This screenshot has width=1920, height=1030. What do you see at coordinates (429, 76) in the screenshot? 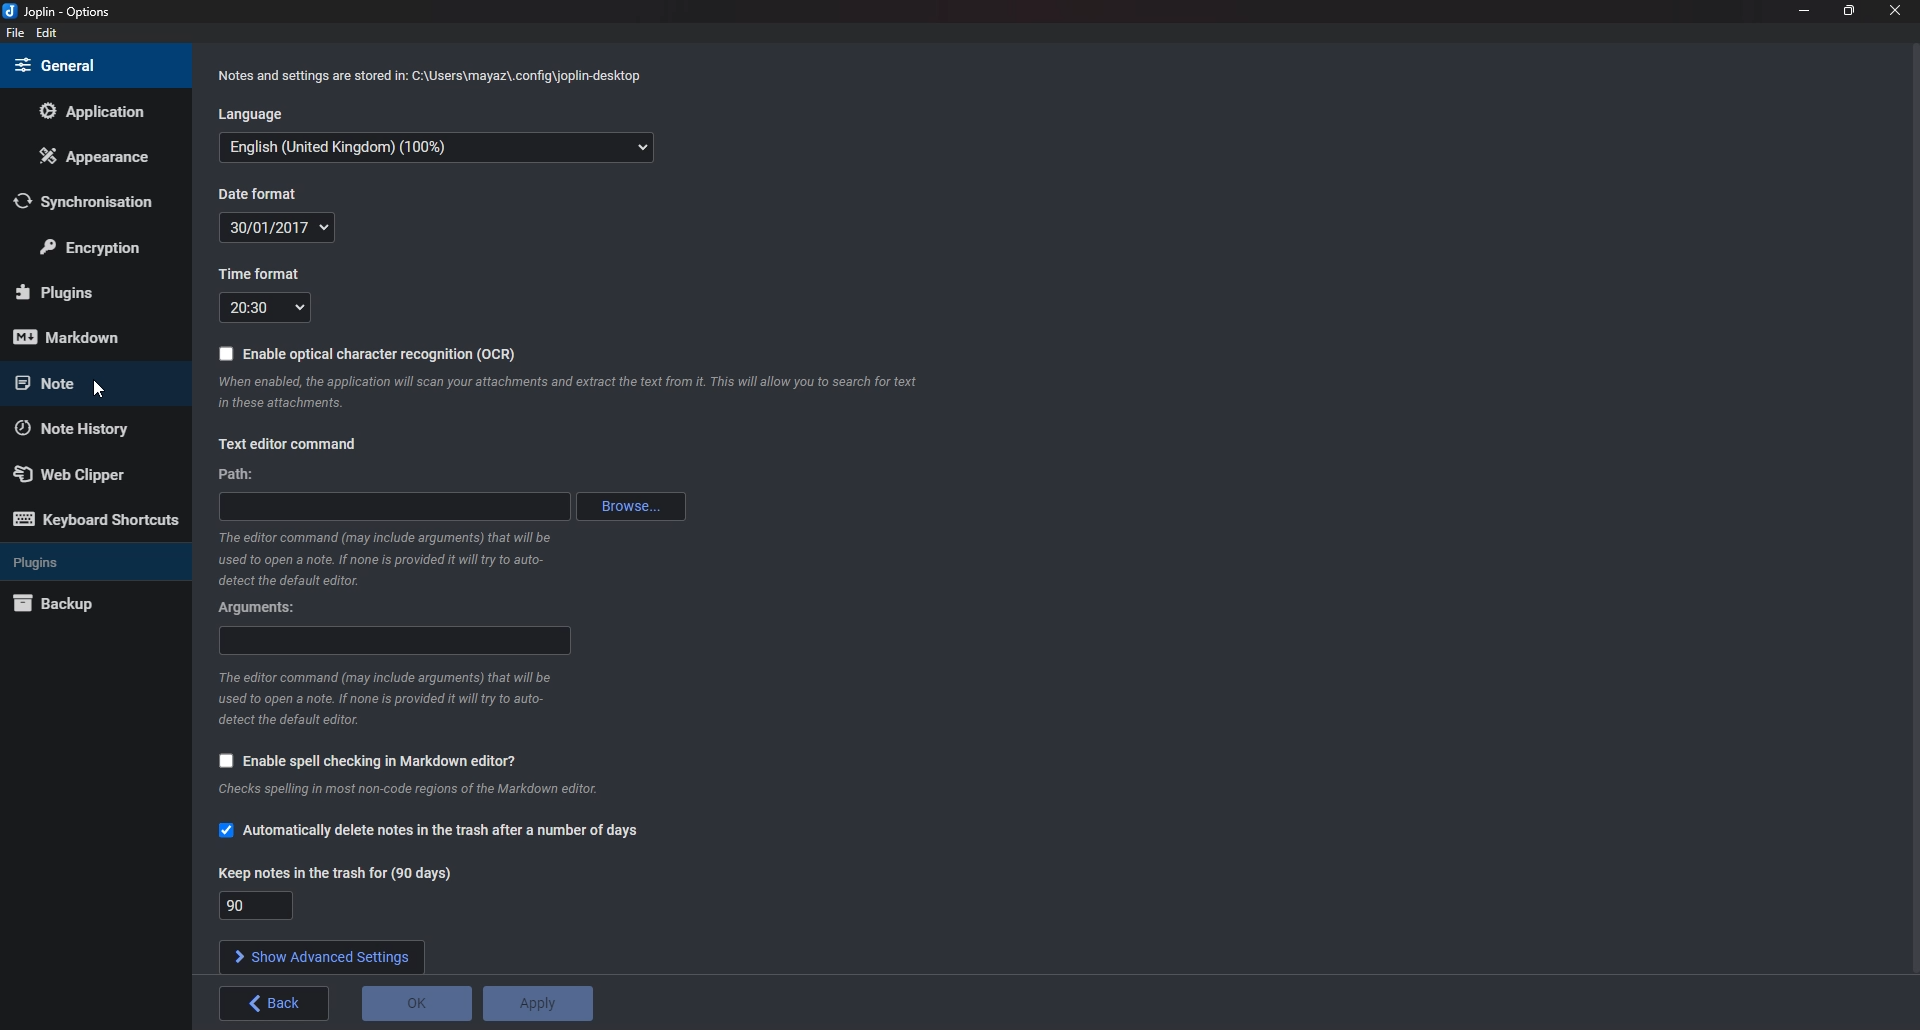
I see `Info` at bounding box center [429, 76].